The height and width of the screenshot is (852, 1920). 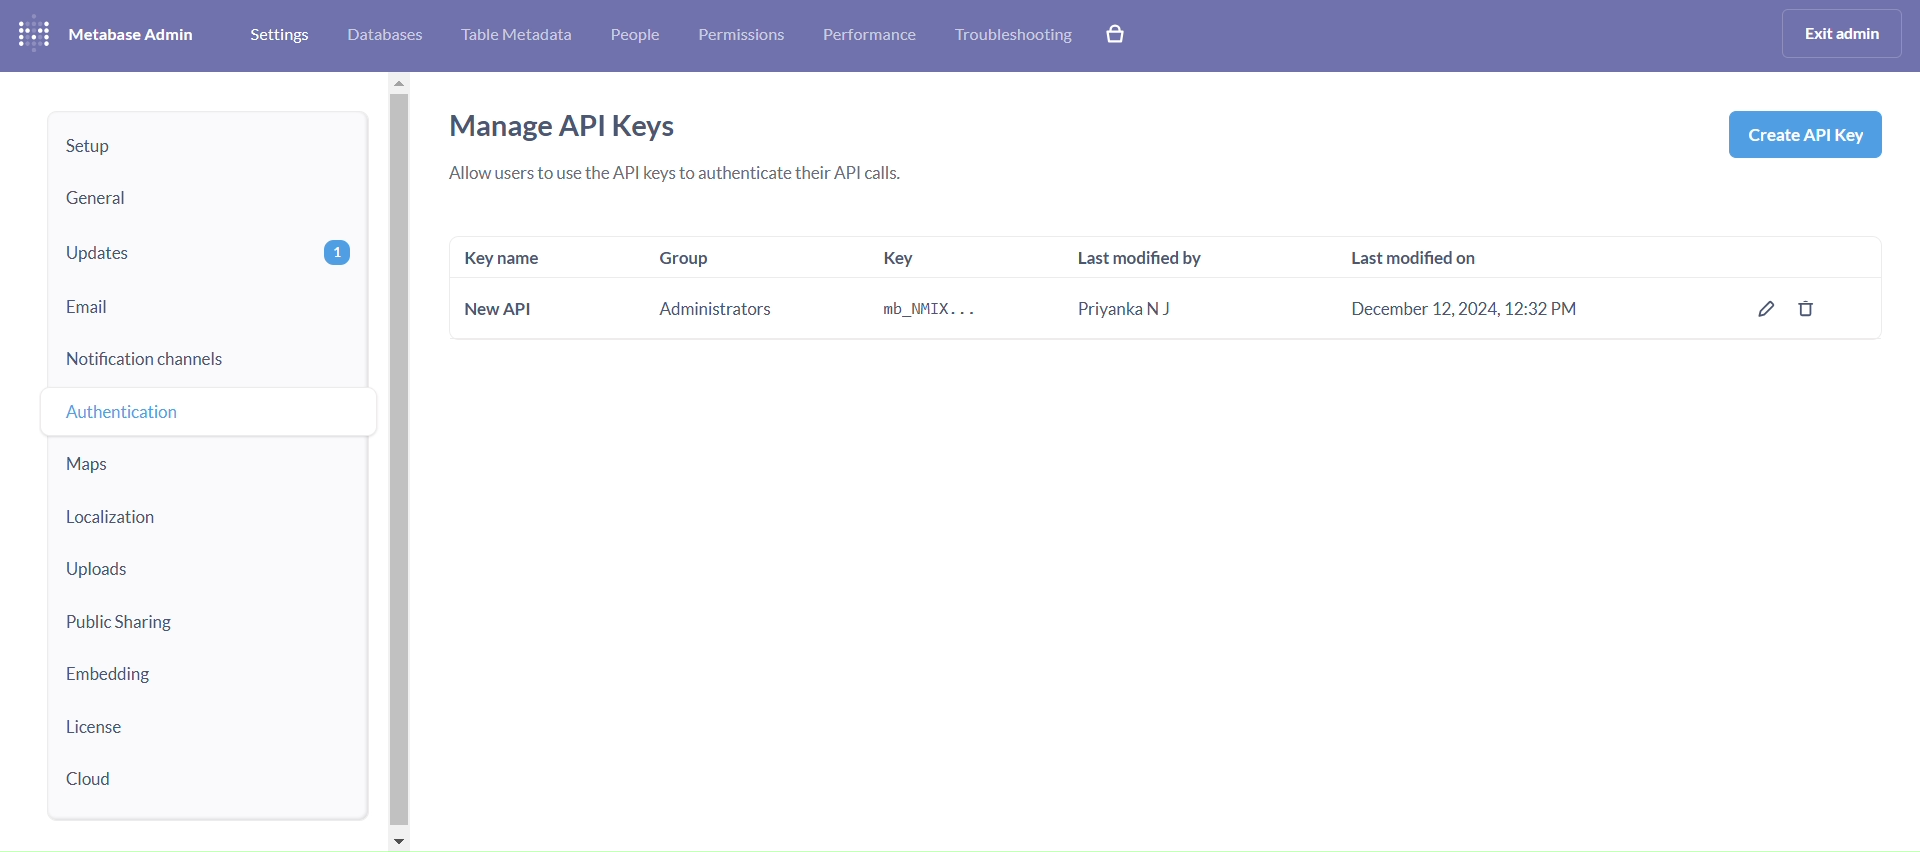 What do you see at coordinates (205, 726) in the screenshot?
I see `license` at bounding box center [205, 726].